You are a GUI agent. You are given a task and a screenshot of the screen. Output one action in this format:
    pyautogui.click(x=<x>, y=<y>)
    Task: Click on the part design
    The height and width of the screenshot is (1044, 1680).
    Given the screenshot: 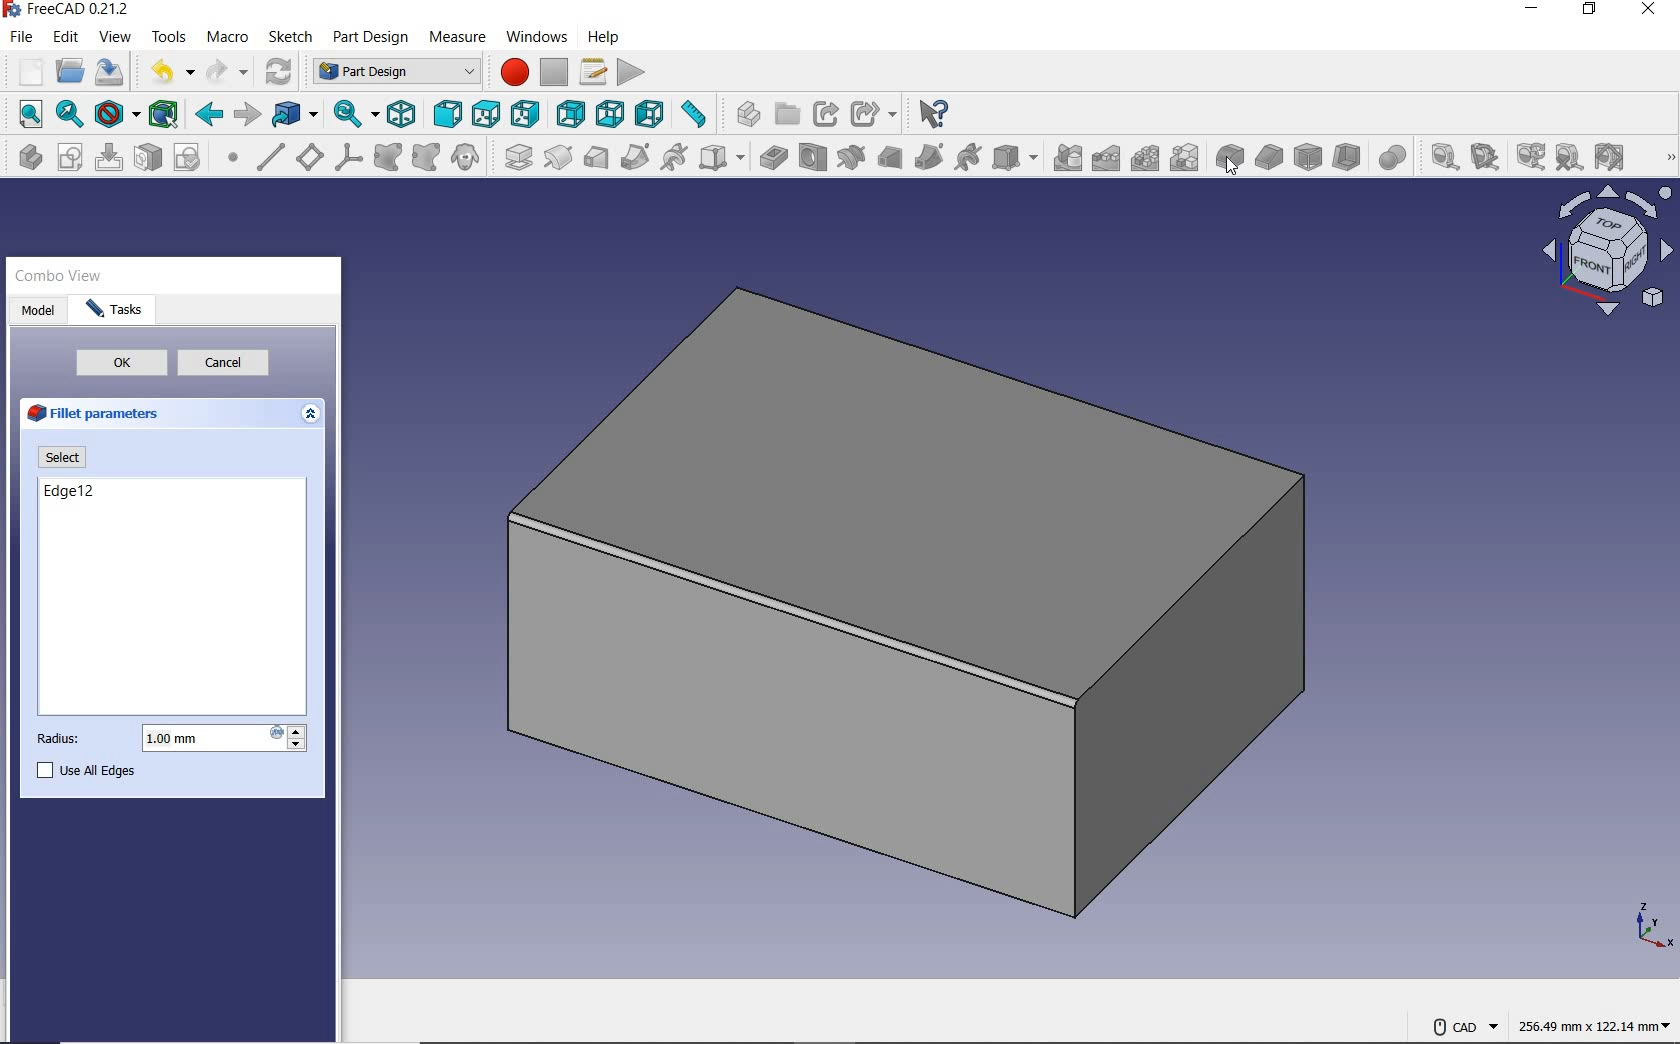 What is the action you would take?
    pyautogui.click(x=372, y=39)
    